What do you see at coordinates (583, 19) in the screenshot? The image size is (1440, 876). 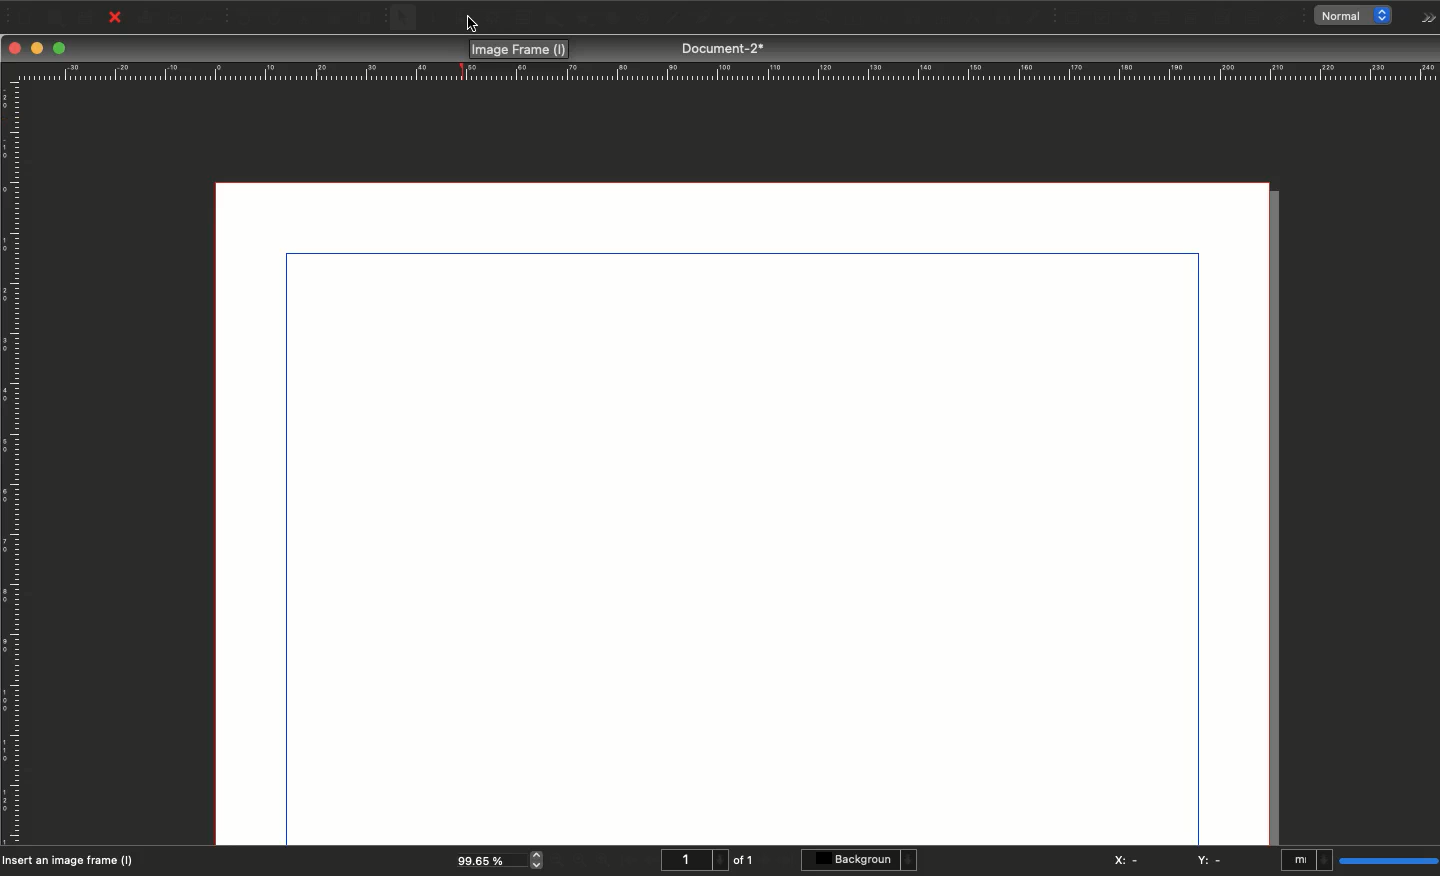 I see `Polygon` at bounding box center [583, 19].